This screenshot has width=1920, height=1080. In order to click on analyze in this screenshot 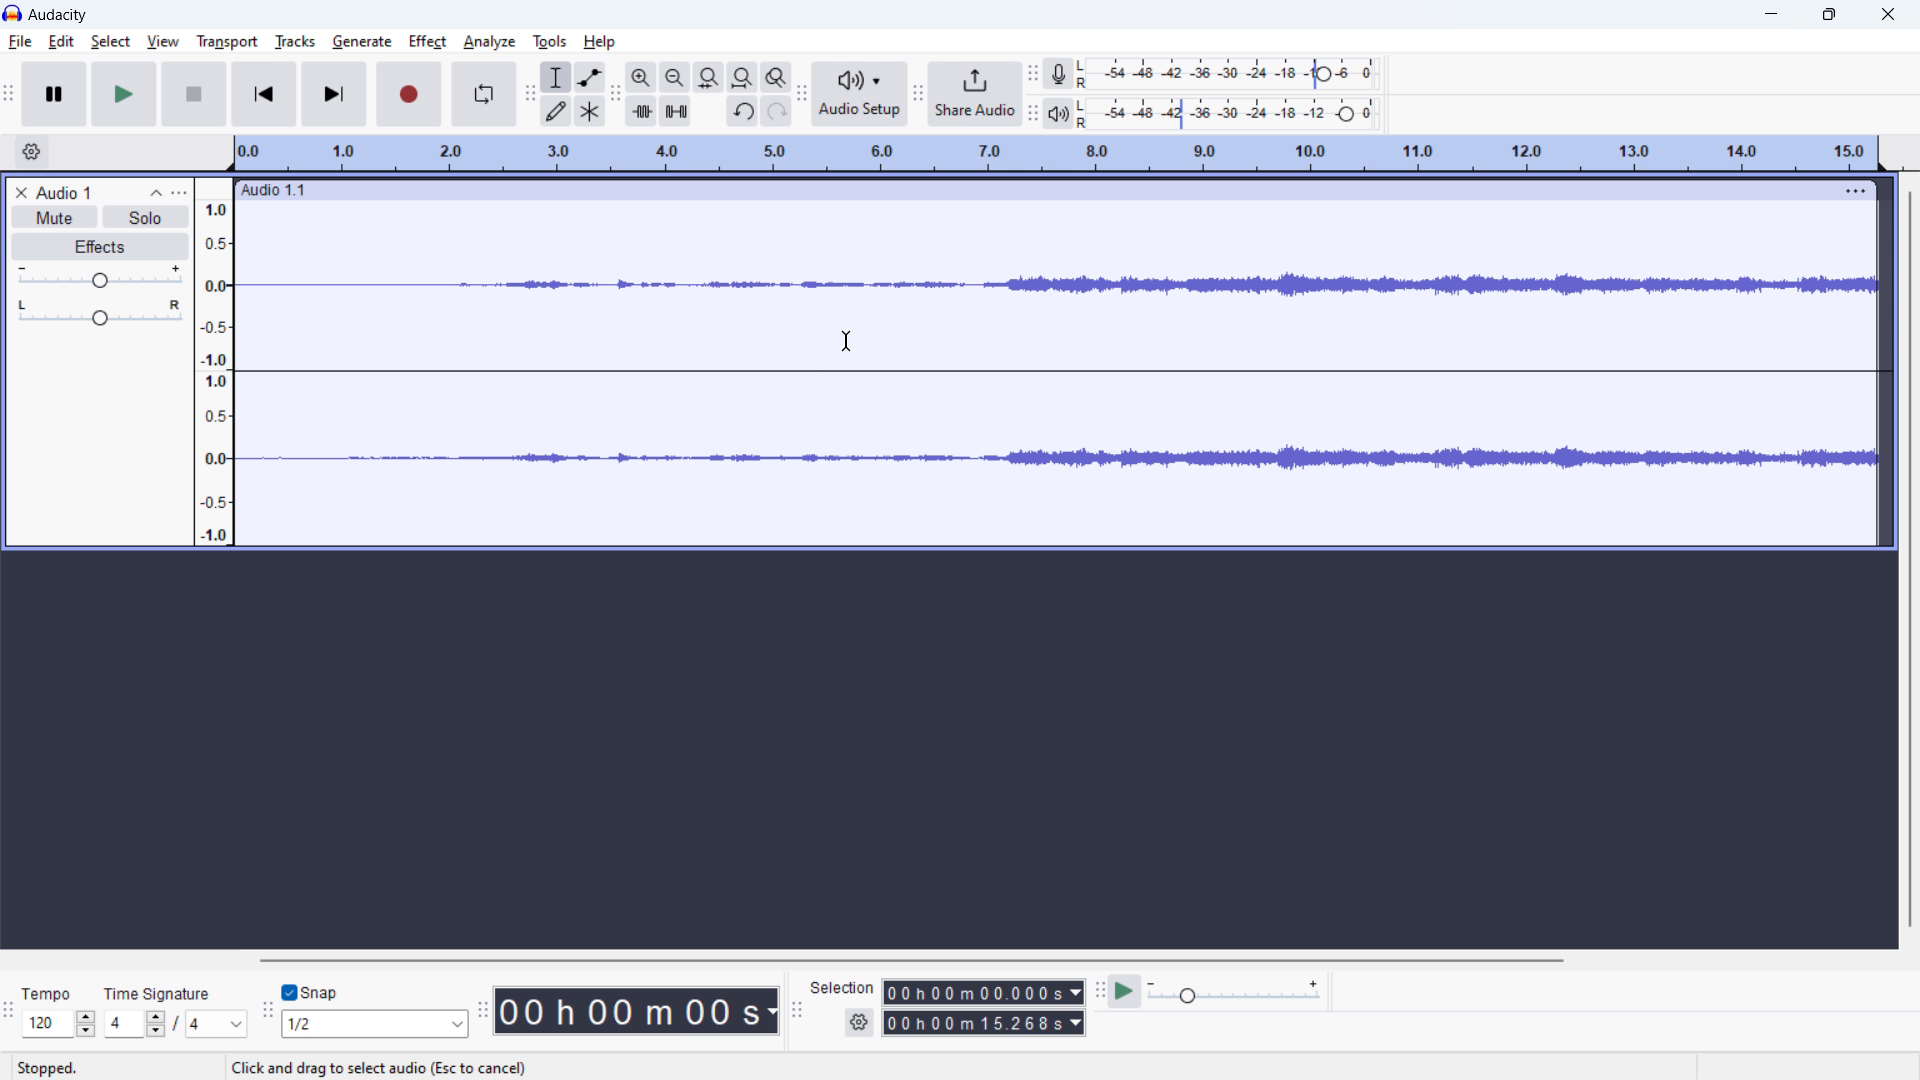, I will do `click(489, 43)`.